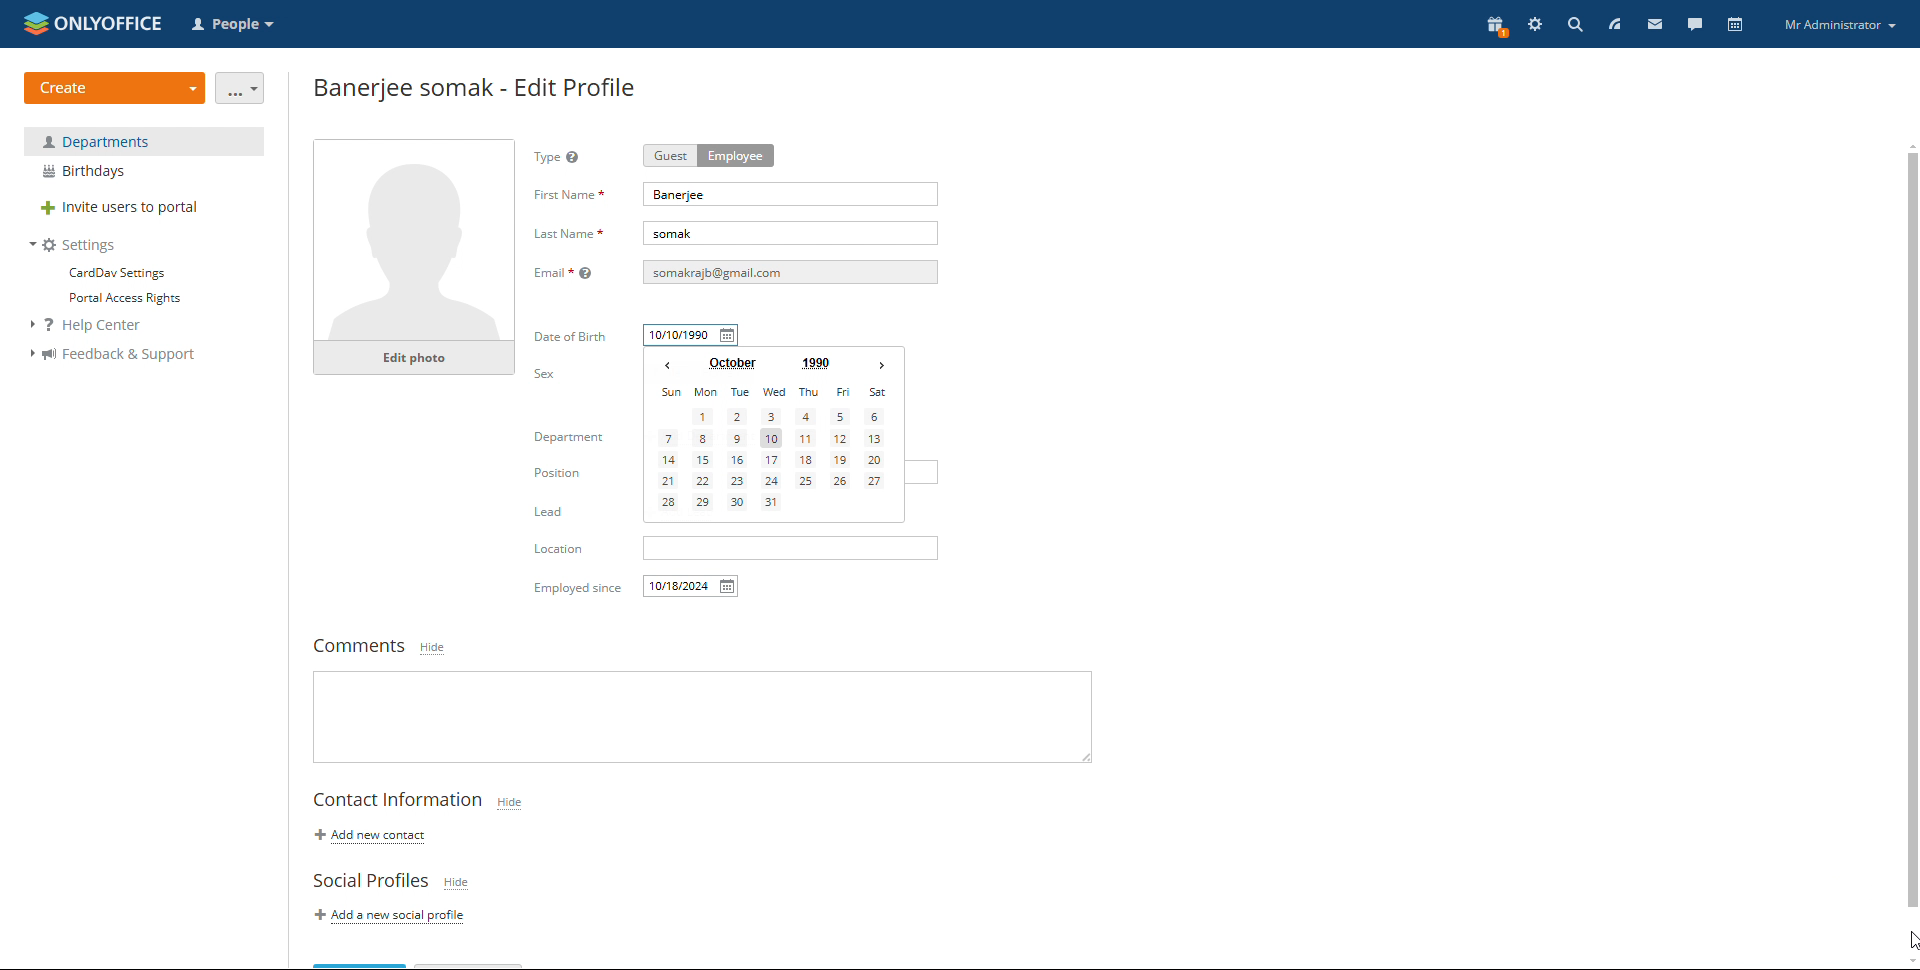 Image resolution: width=1920 pixels, height=970 pixels. What do you see at coordinates (477, 86) in the screenshot?
I see `employee edit profile` at bounding box center [477, 86].